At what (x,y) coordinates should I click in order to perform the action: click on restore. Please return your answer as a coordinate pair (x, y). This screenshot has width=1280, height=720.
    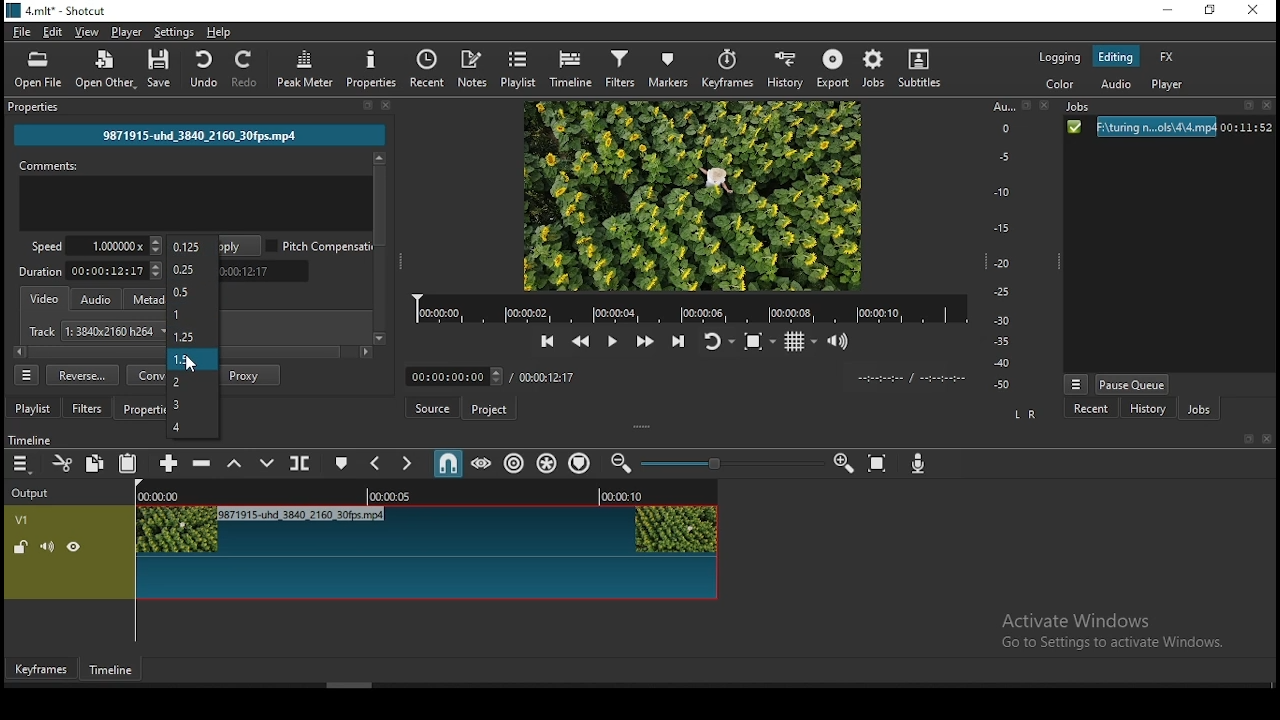
    Looking at the image, I should click on (1213, 12).